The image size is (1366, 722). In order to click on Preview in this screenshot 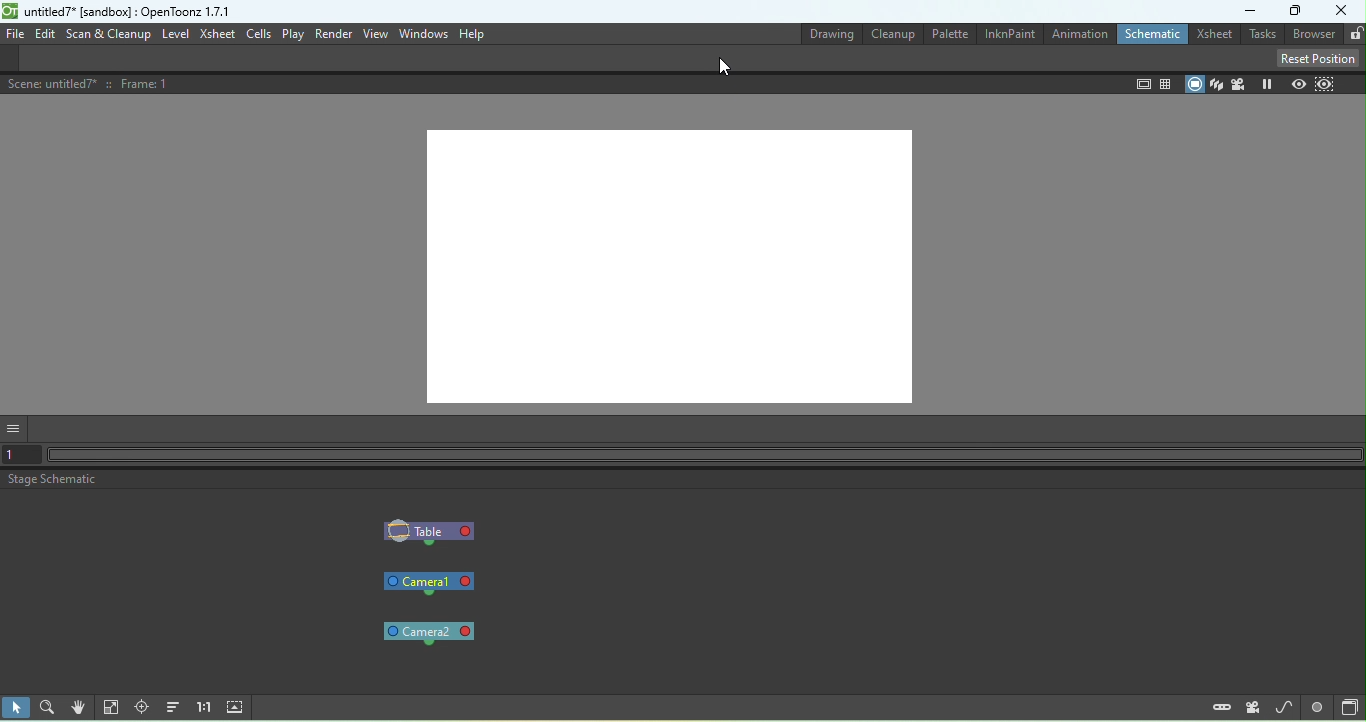, I will do `click(1294, 83)`.